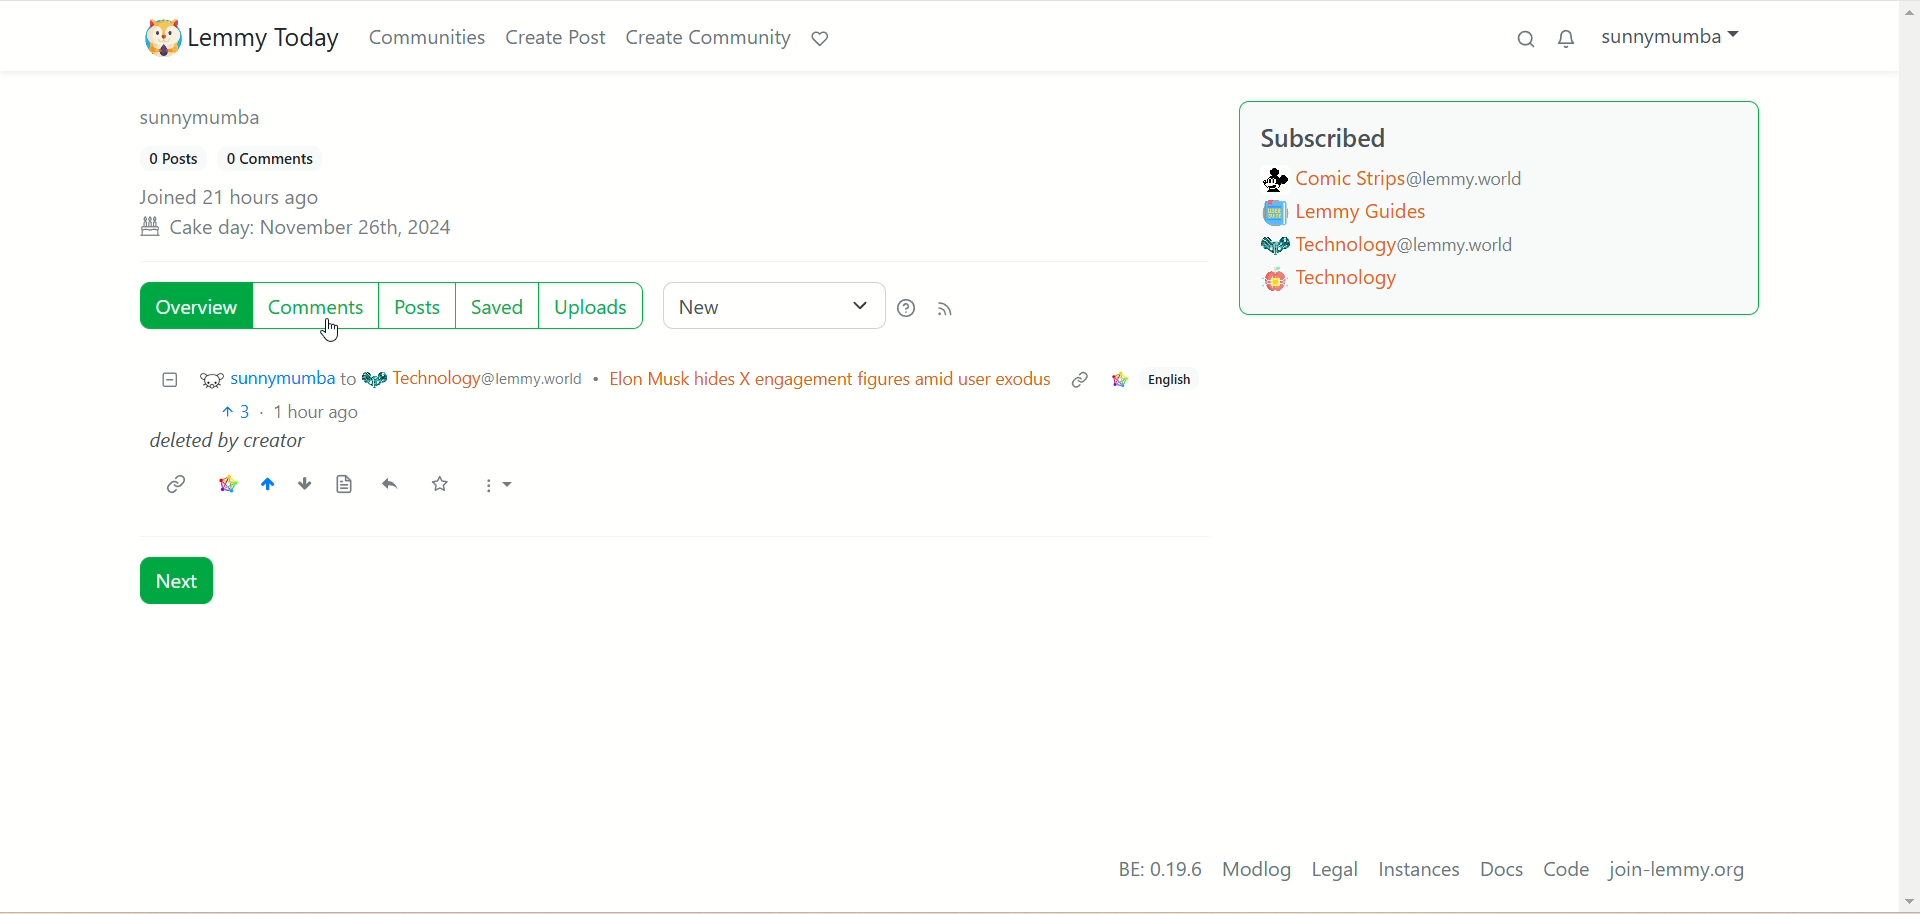 The width and height of the screenshot is (1920, 914). I want to click on Code, so click(1568, 869).